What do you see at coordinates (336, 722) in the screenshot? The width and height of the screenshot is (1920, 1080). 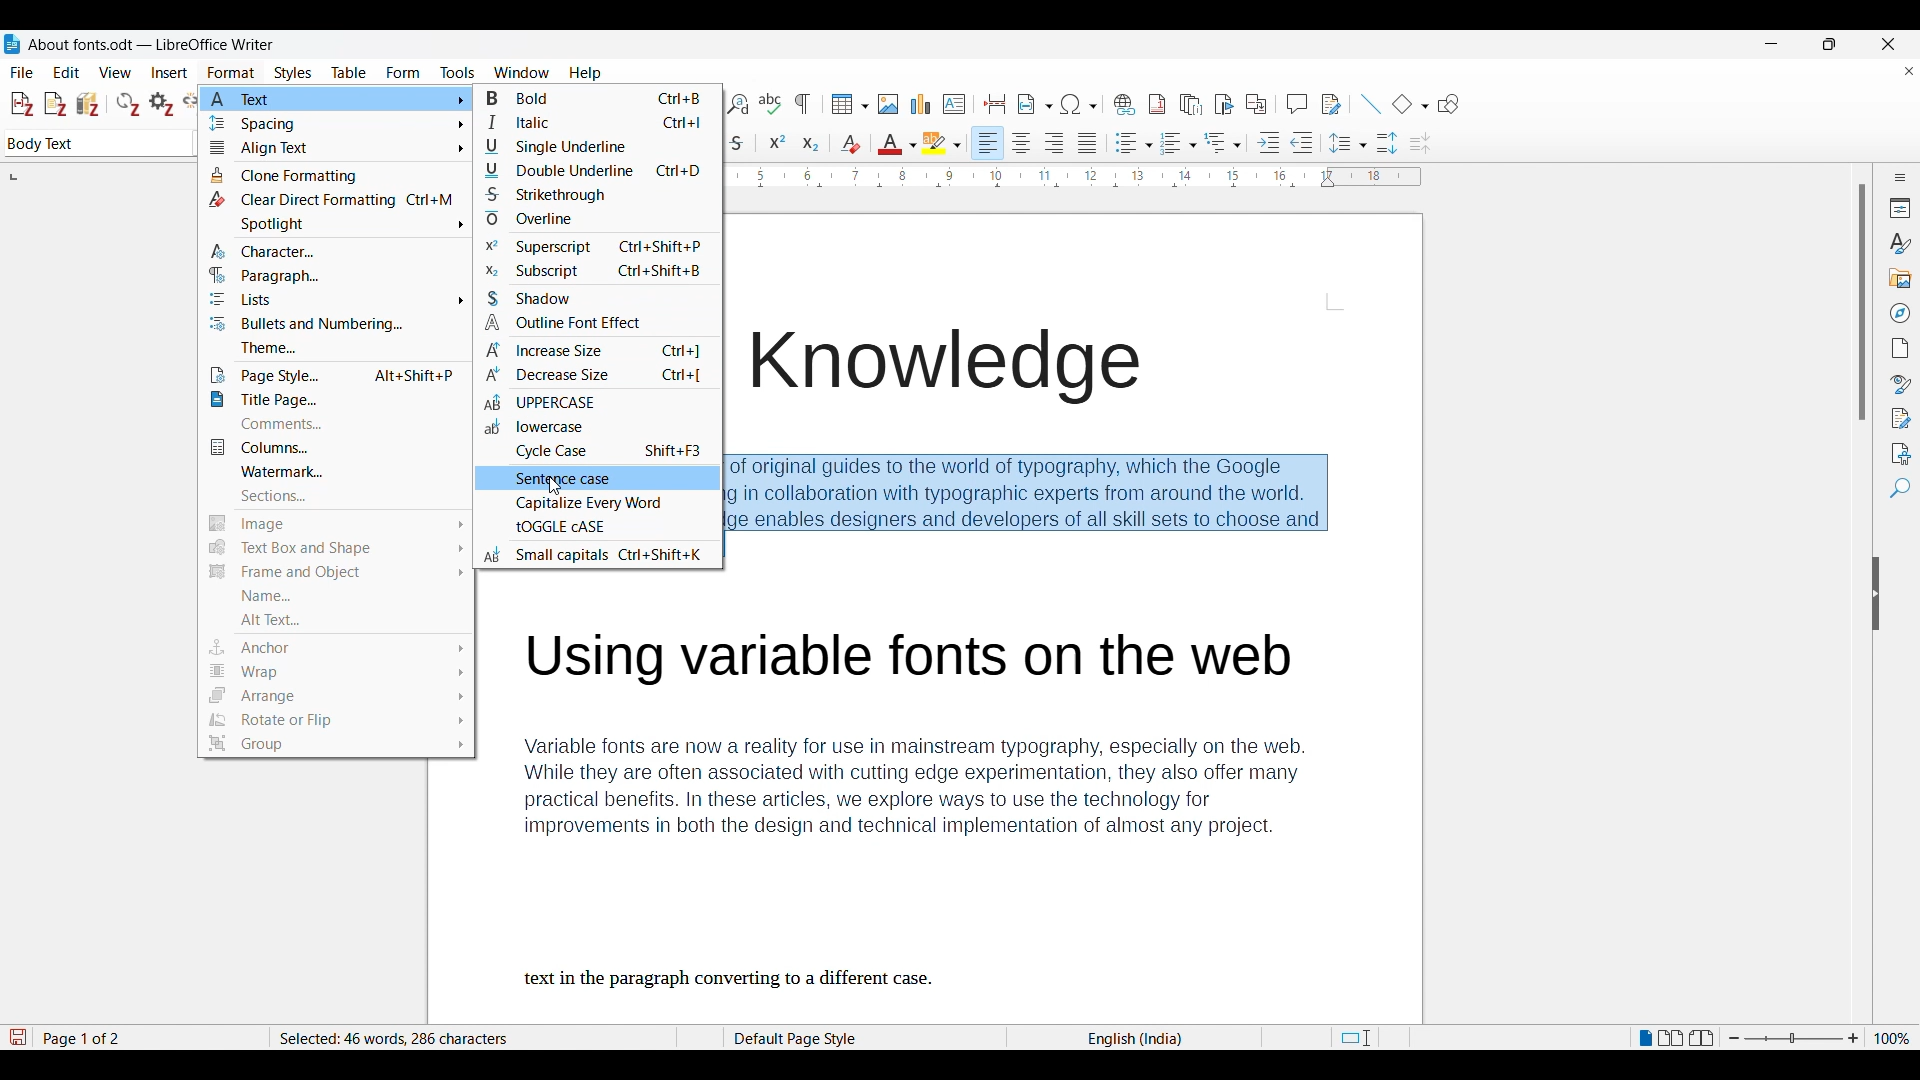 I see `Rotate and flip` at bounding box center [336, 722].